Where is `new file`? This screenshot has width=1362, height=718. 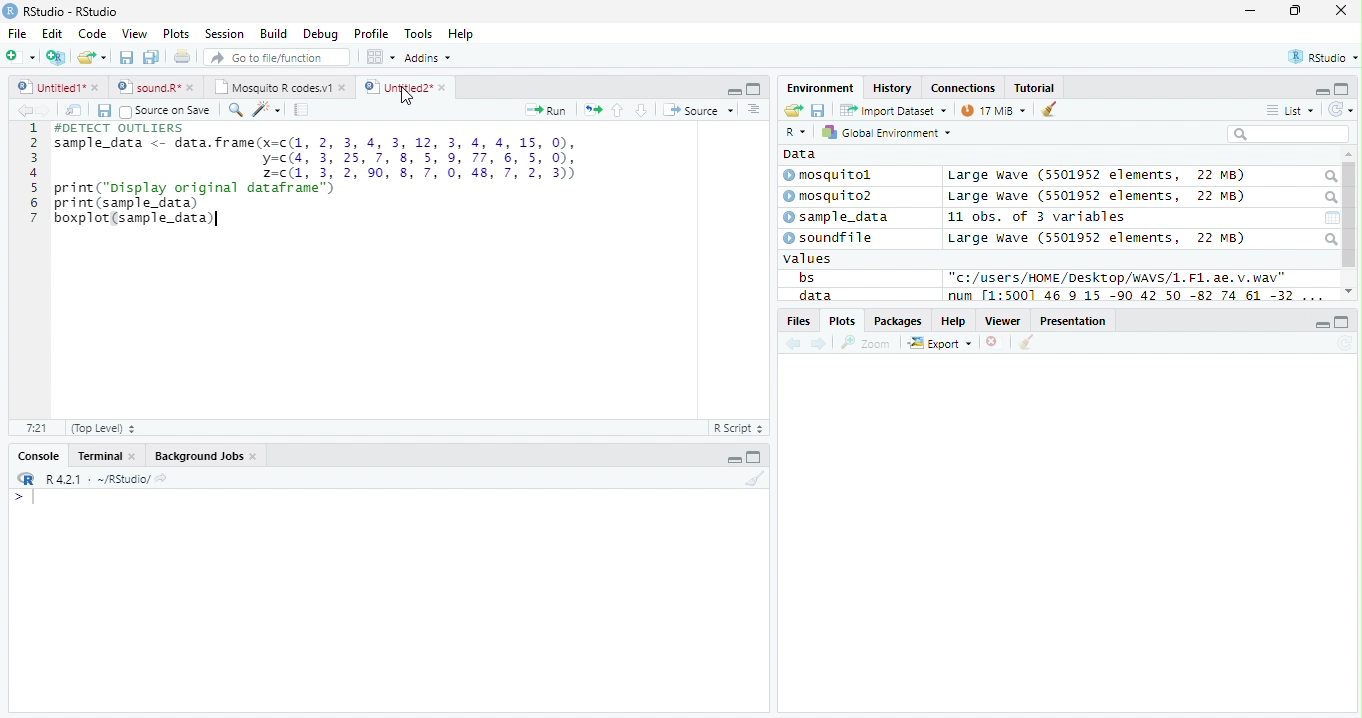 new file is located at coordinates (21, 57).